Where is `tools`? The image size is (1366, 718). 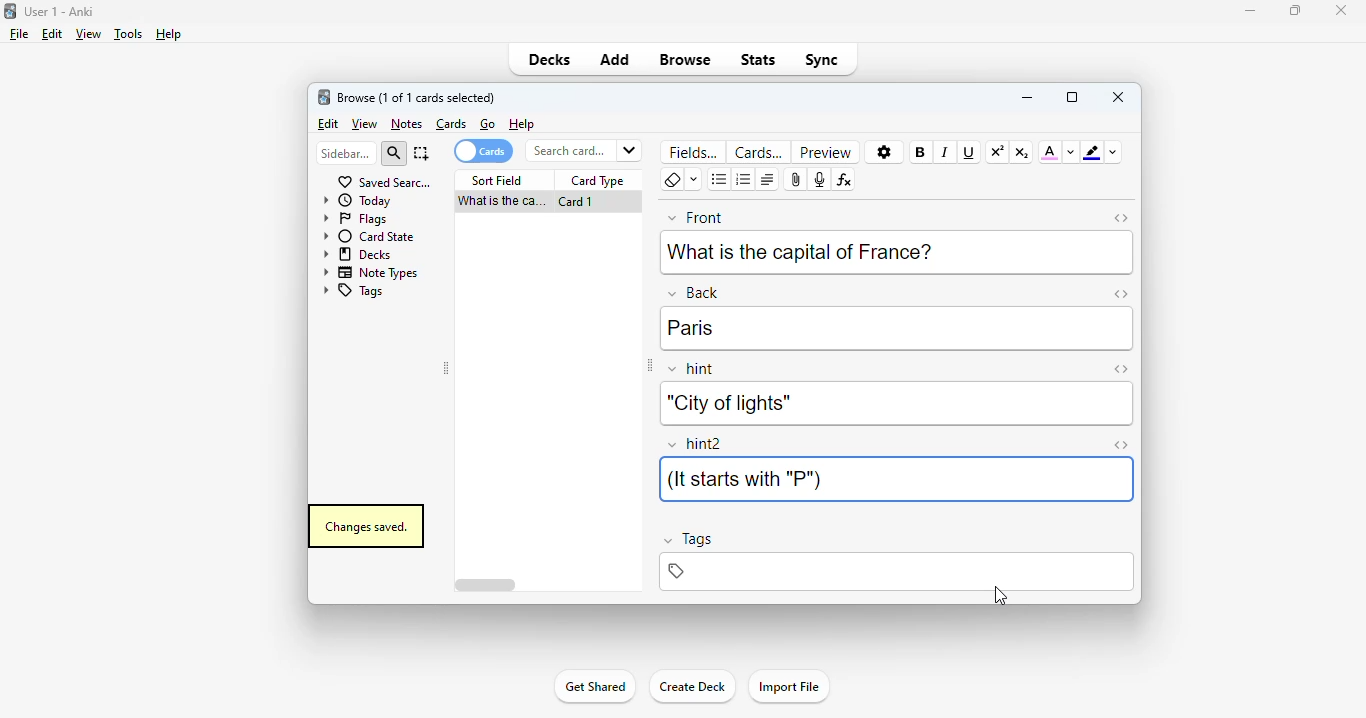
tools is located at coordinates (129, 34).